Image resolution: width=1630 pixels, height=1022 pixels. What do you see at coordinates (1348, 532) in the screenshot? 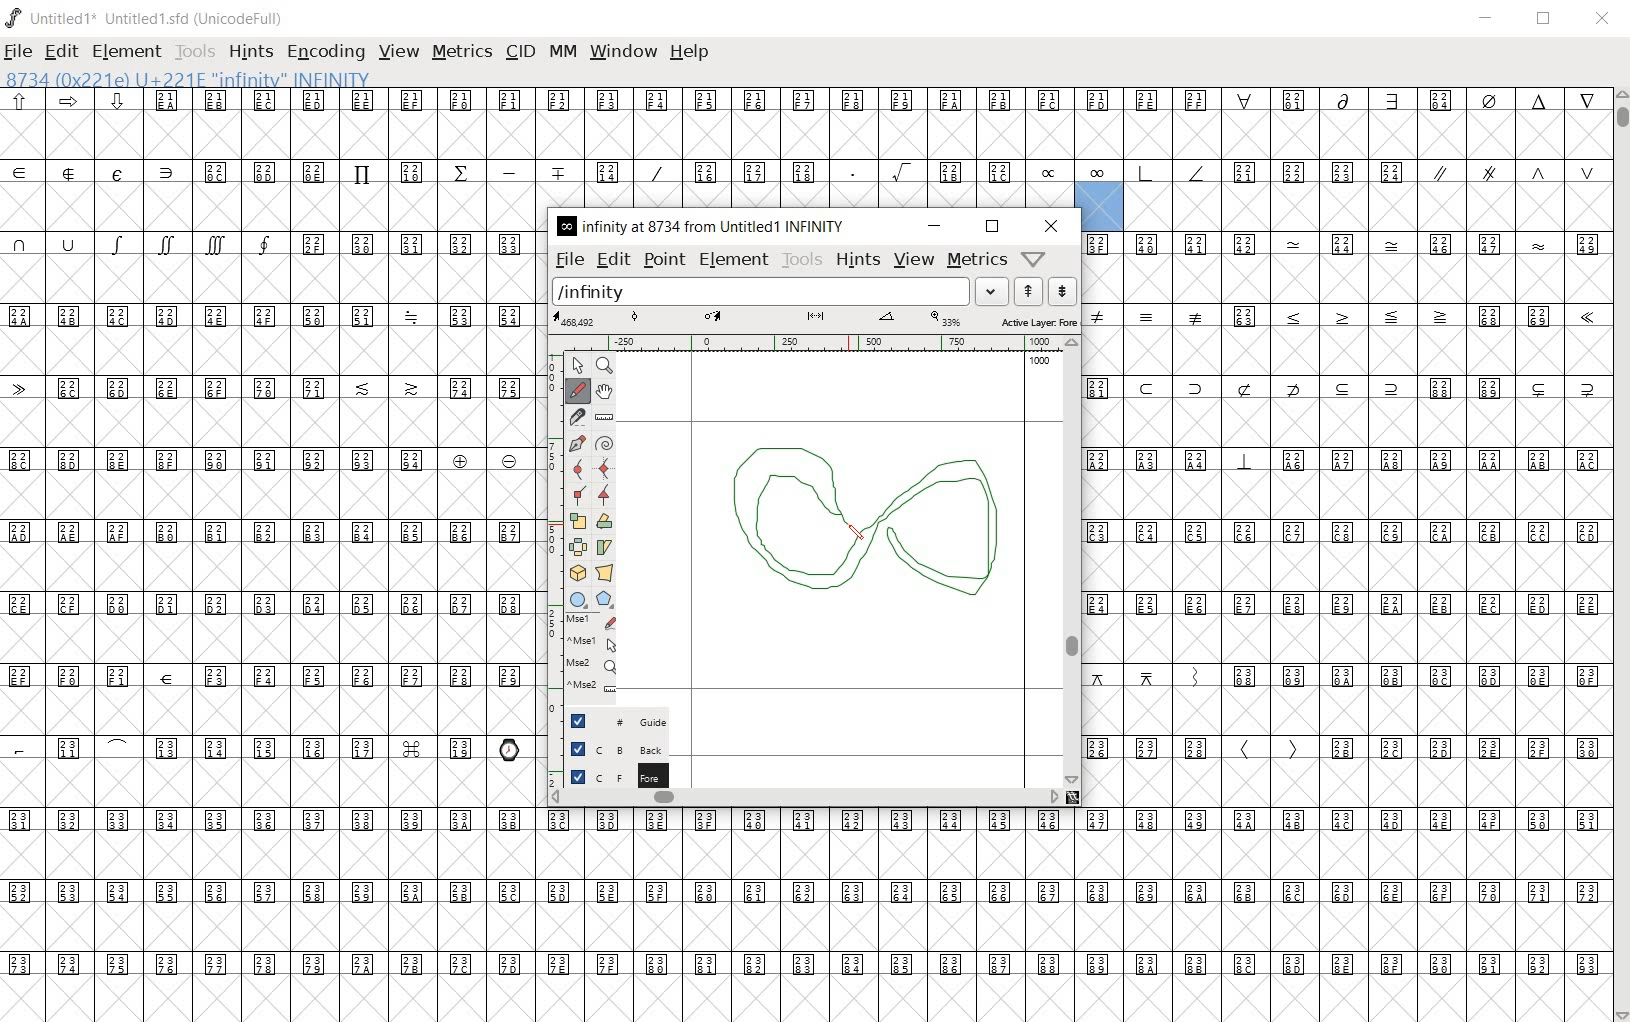
I see `Unicode code points` at bounding box center [1348, 532].